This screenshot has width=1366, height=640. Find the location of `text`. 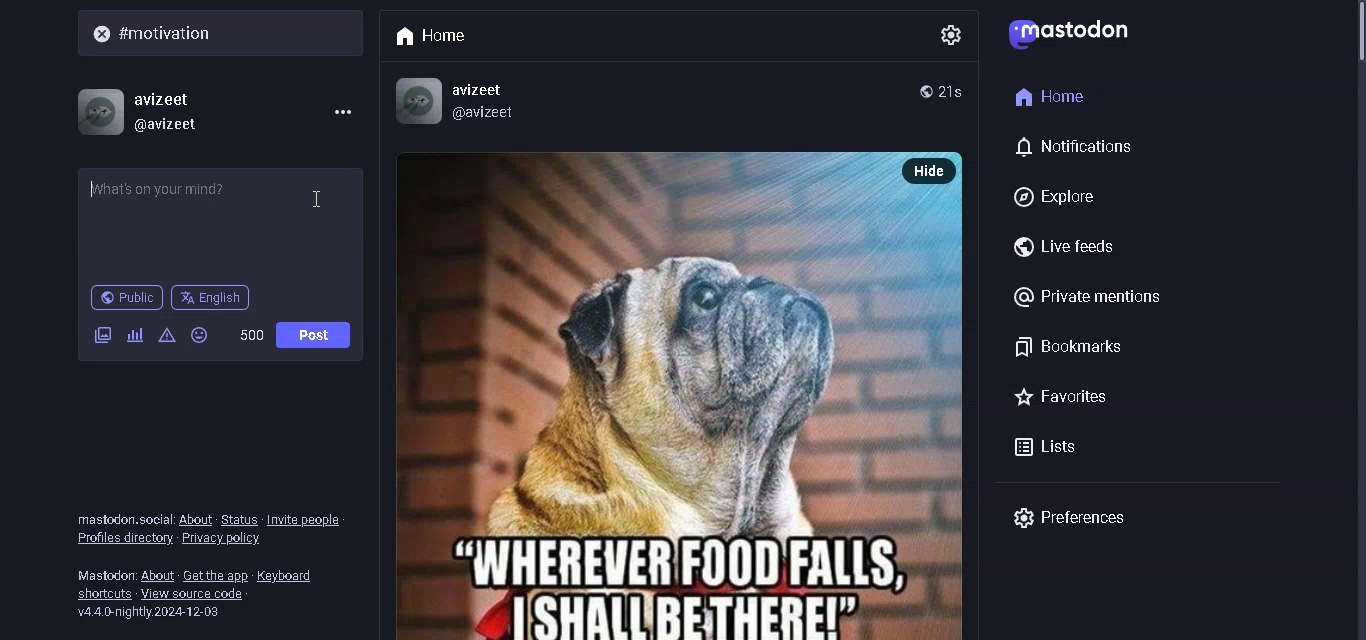

text is located at coordinates (119, 519).